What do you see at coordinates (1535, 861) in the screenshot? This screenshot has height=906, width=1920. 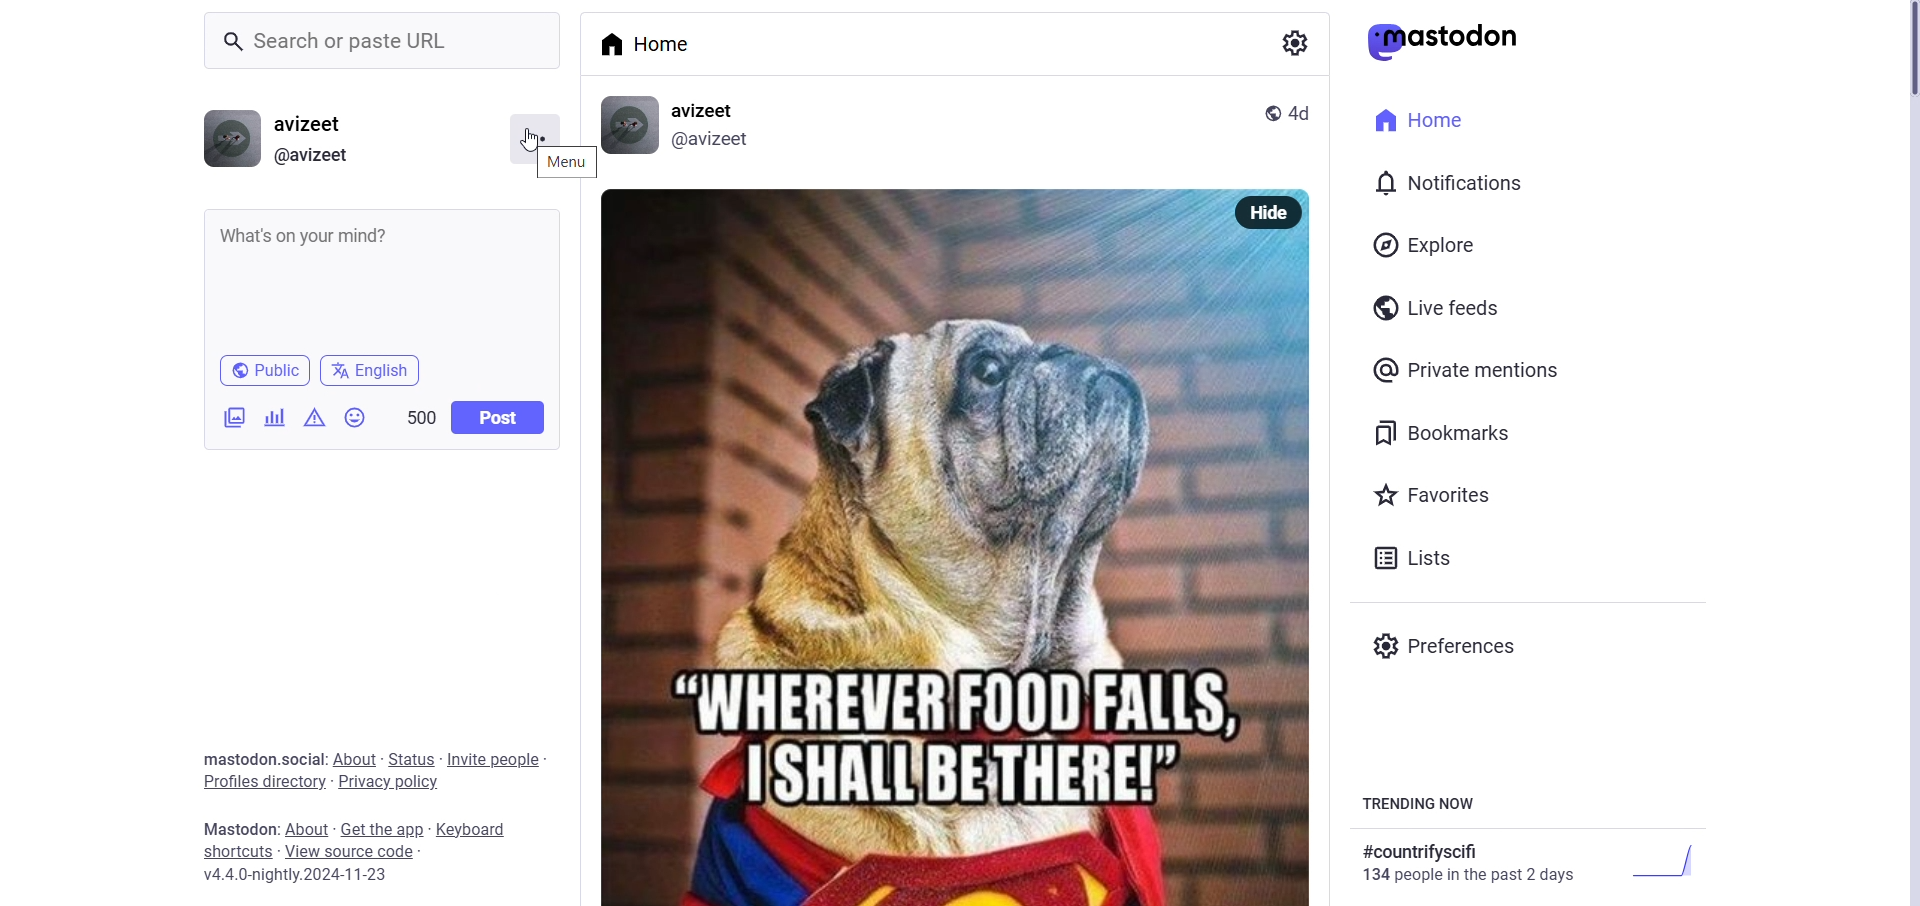 I see `text` at bounding box center [1535, 861].